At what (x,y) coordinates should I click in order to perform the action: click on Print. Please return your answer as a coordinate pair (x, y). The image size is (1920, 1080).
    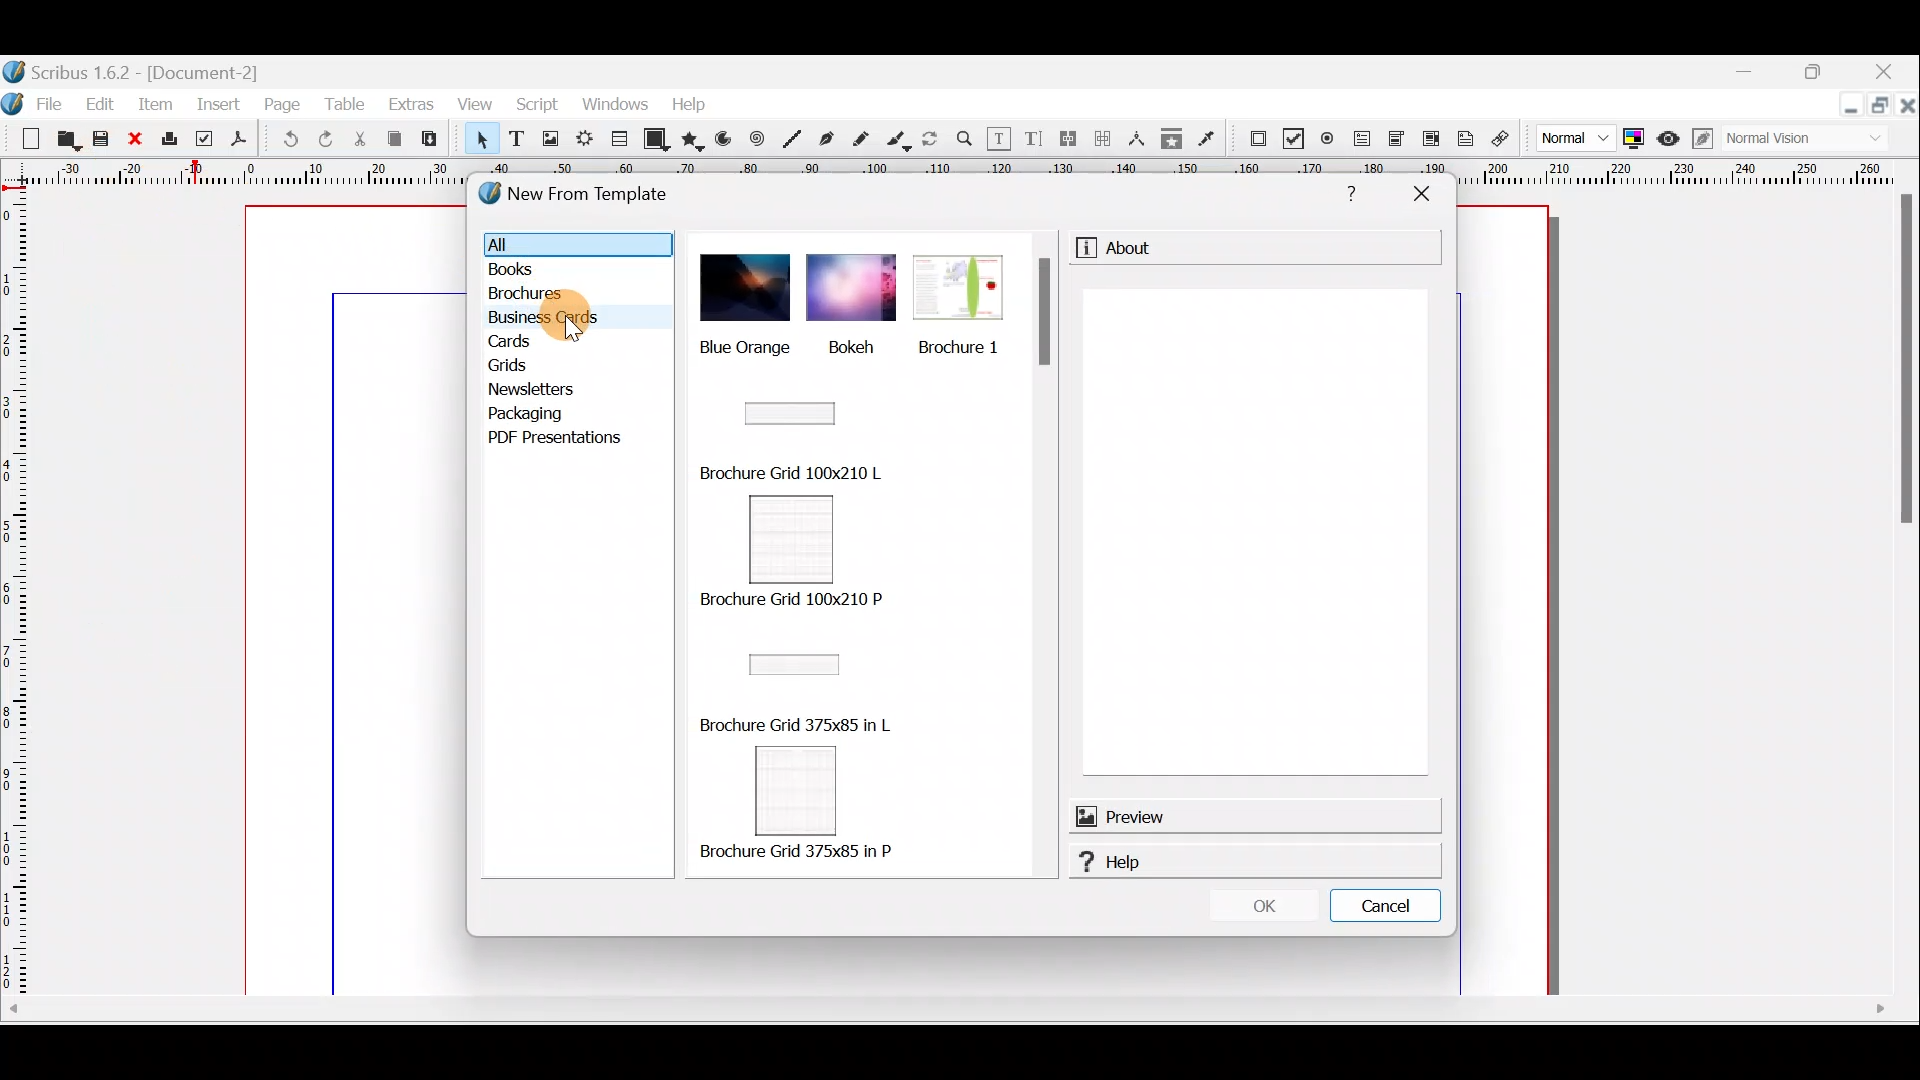
    Looking at the image, I should click on (169, 141).